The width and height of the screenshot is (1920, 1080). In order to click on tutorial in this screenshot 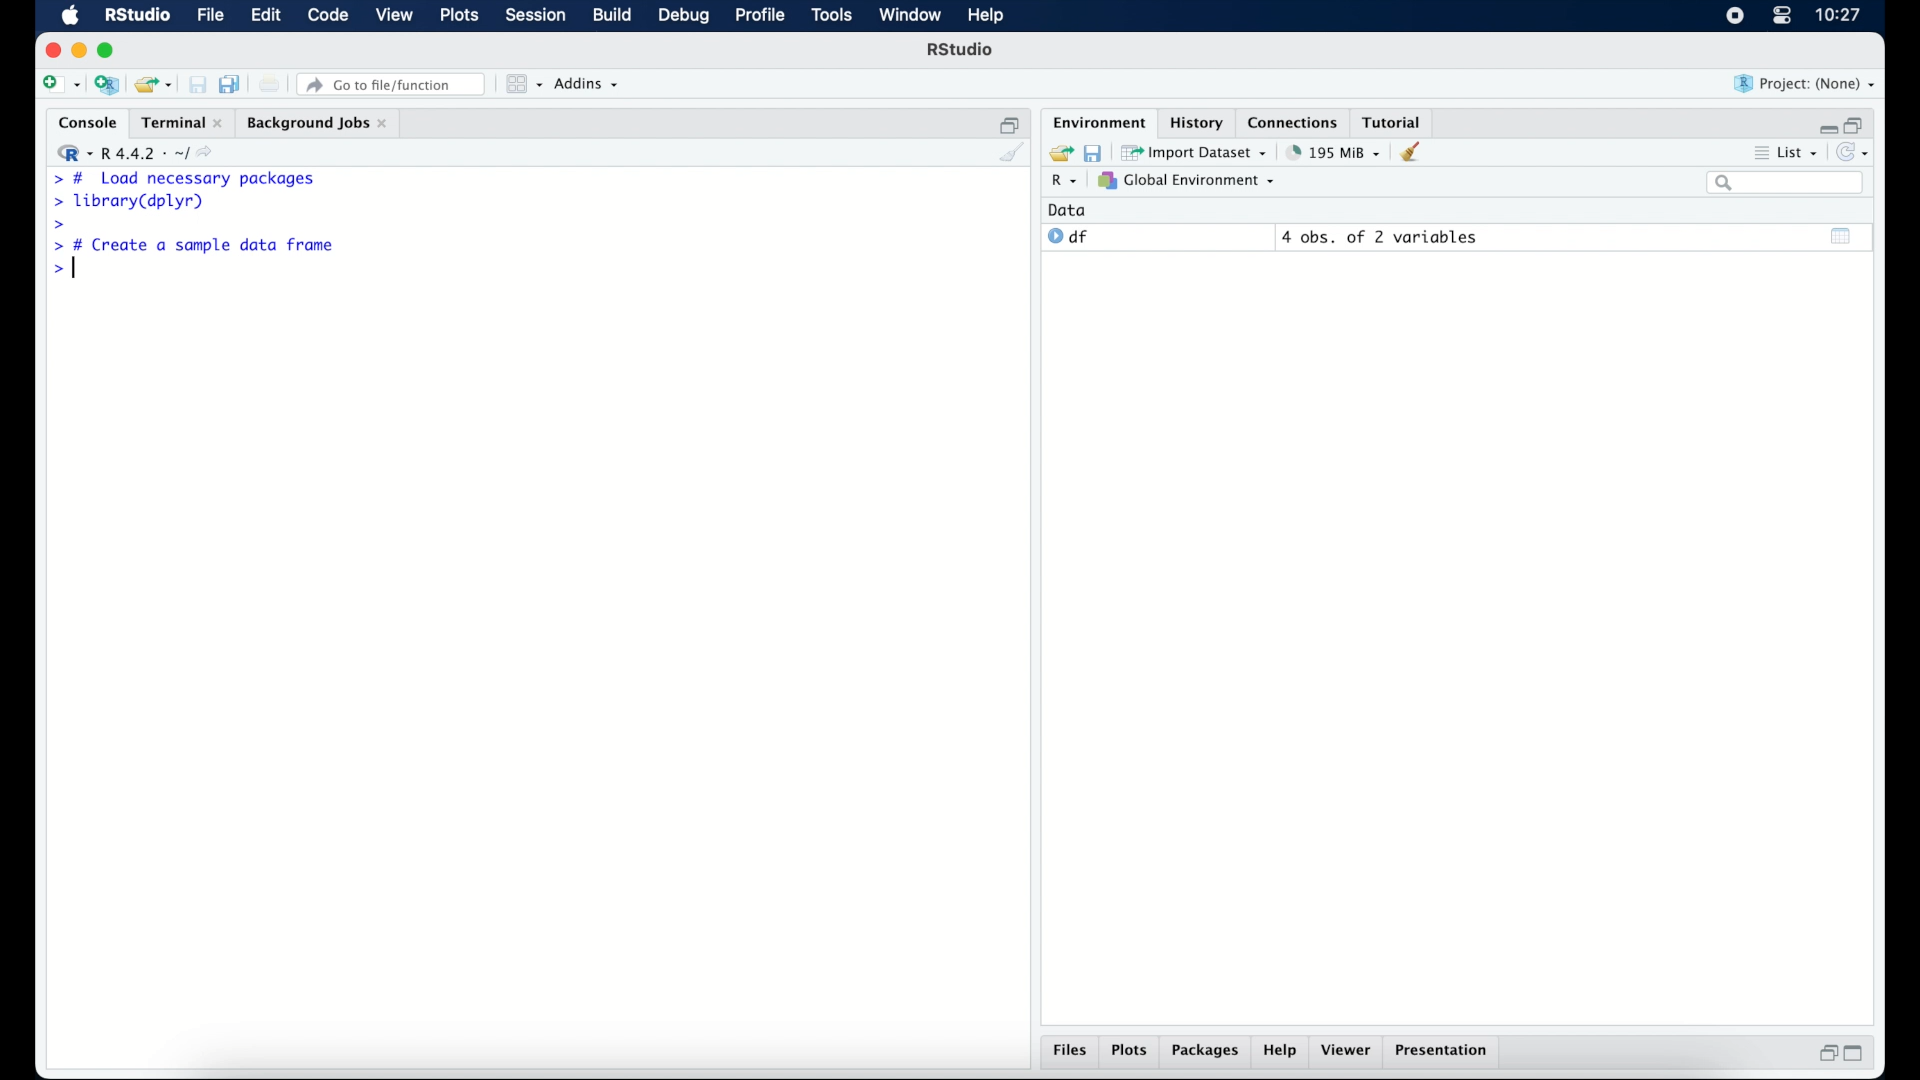, I will do `click(1396, 121)`.